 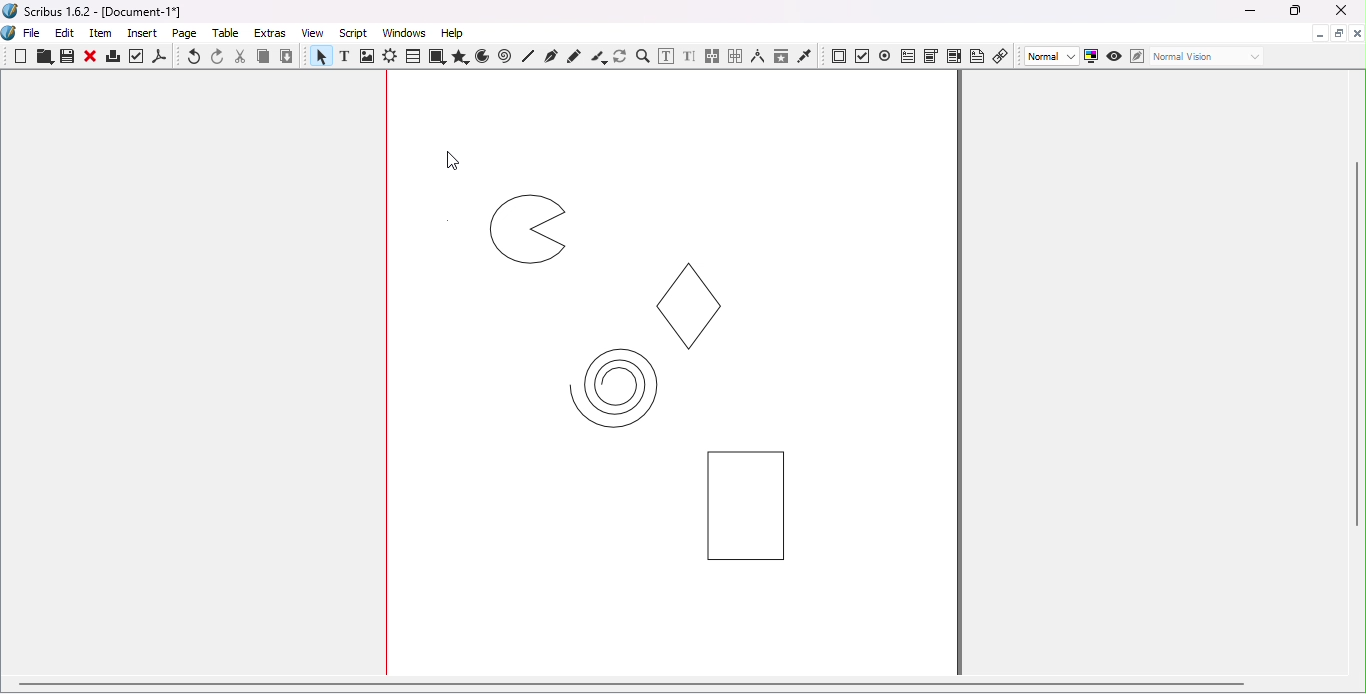 I want to click on Close, so click(x=90, y=58).